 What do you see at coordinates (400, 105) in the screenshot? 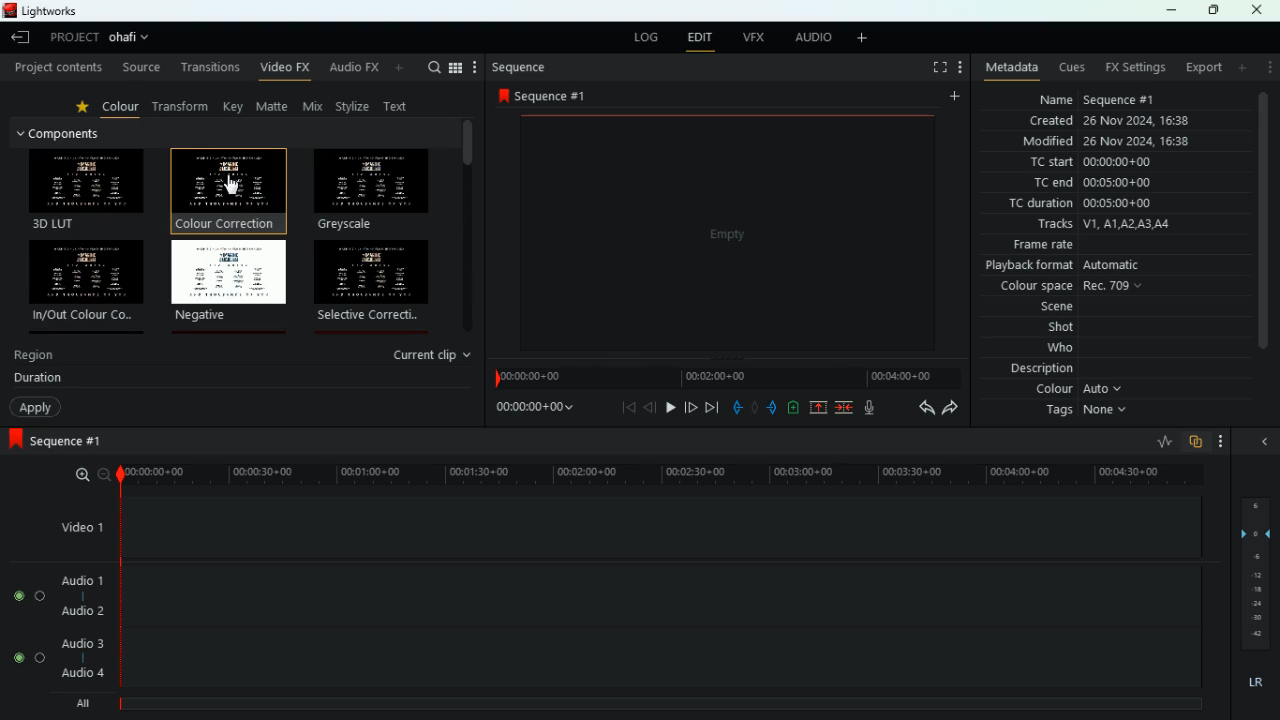
I see `text` at bounding box center [400, 105].